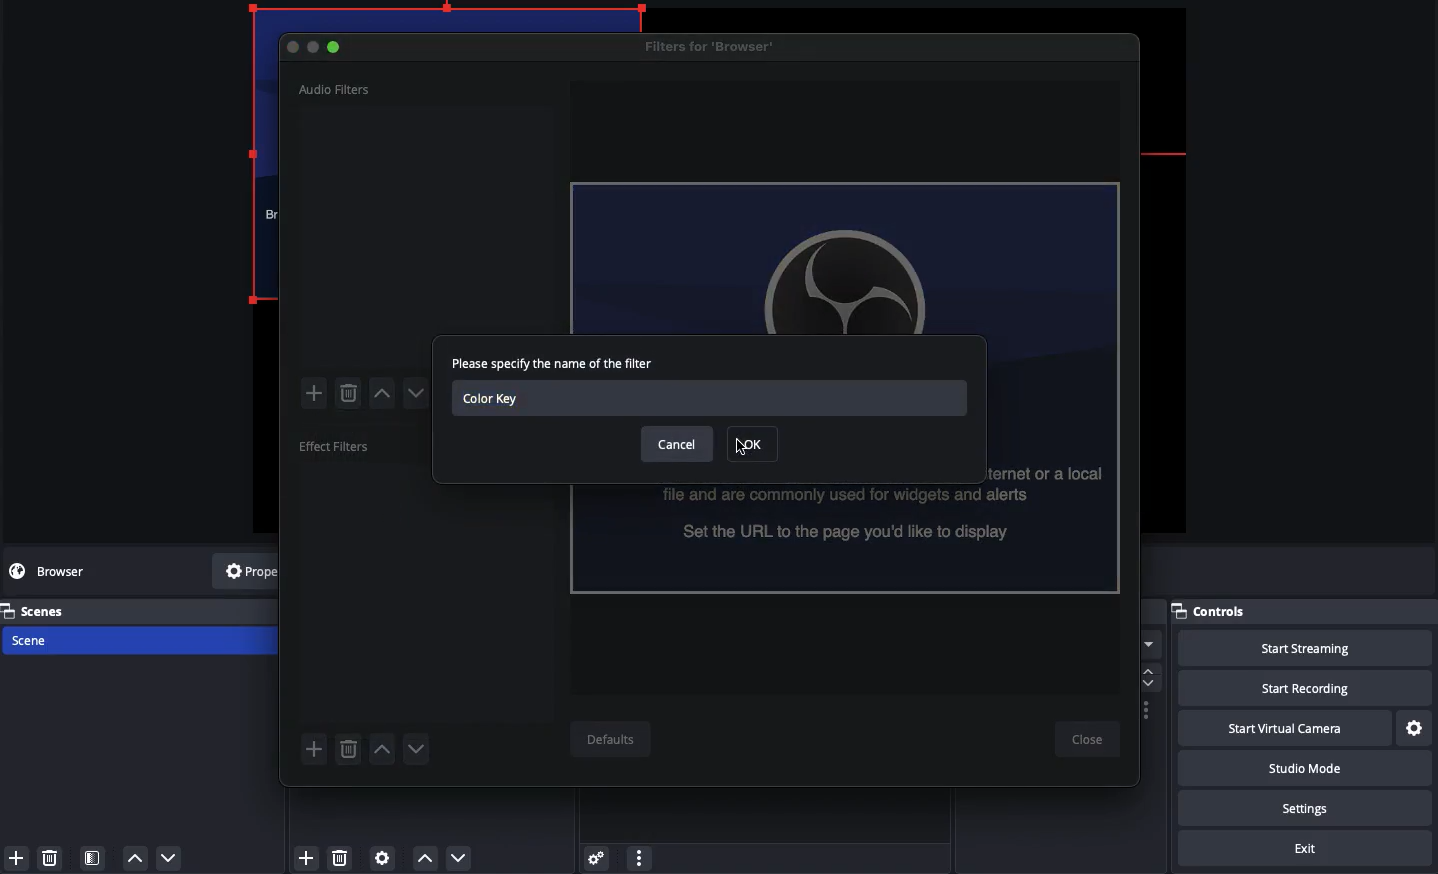 This screenshot has width=1438, height=874. Describe the element at coordinates (169, 856) in the screenshot. I see `down` at that location.